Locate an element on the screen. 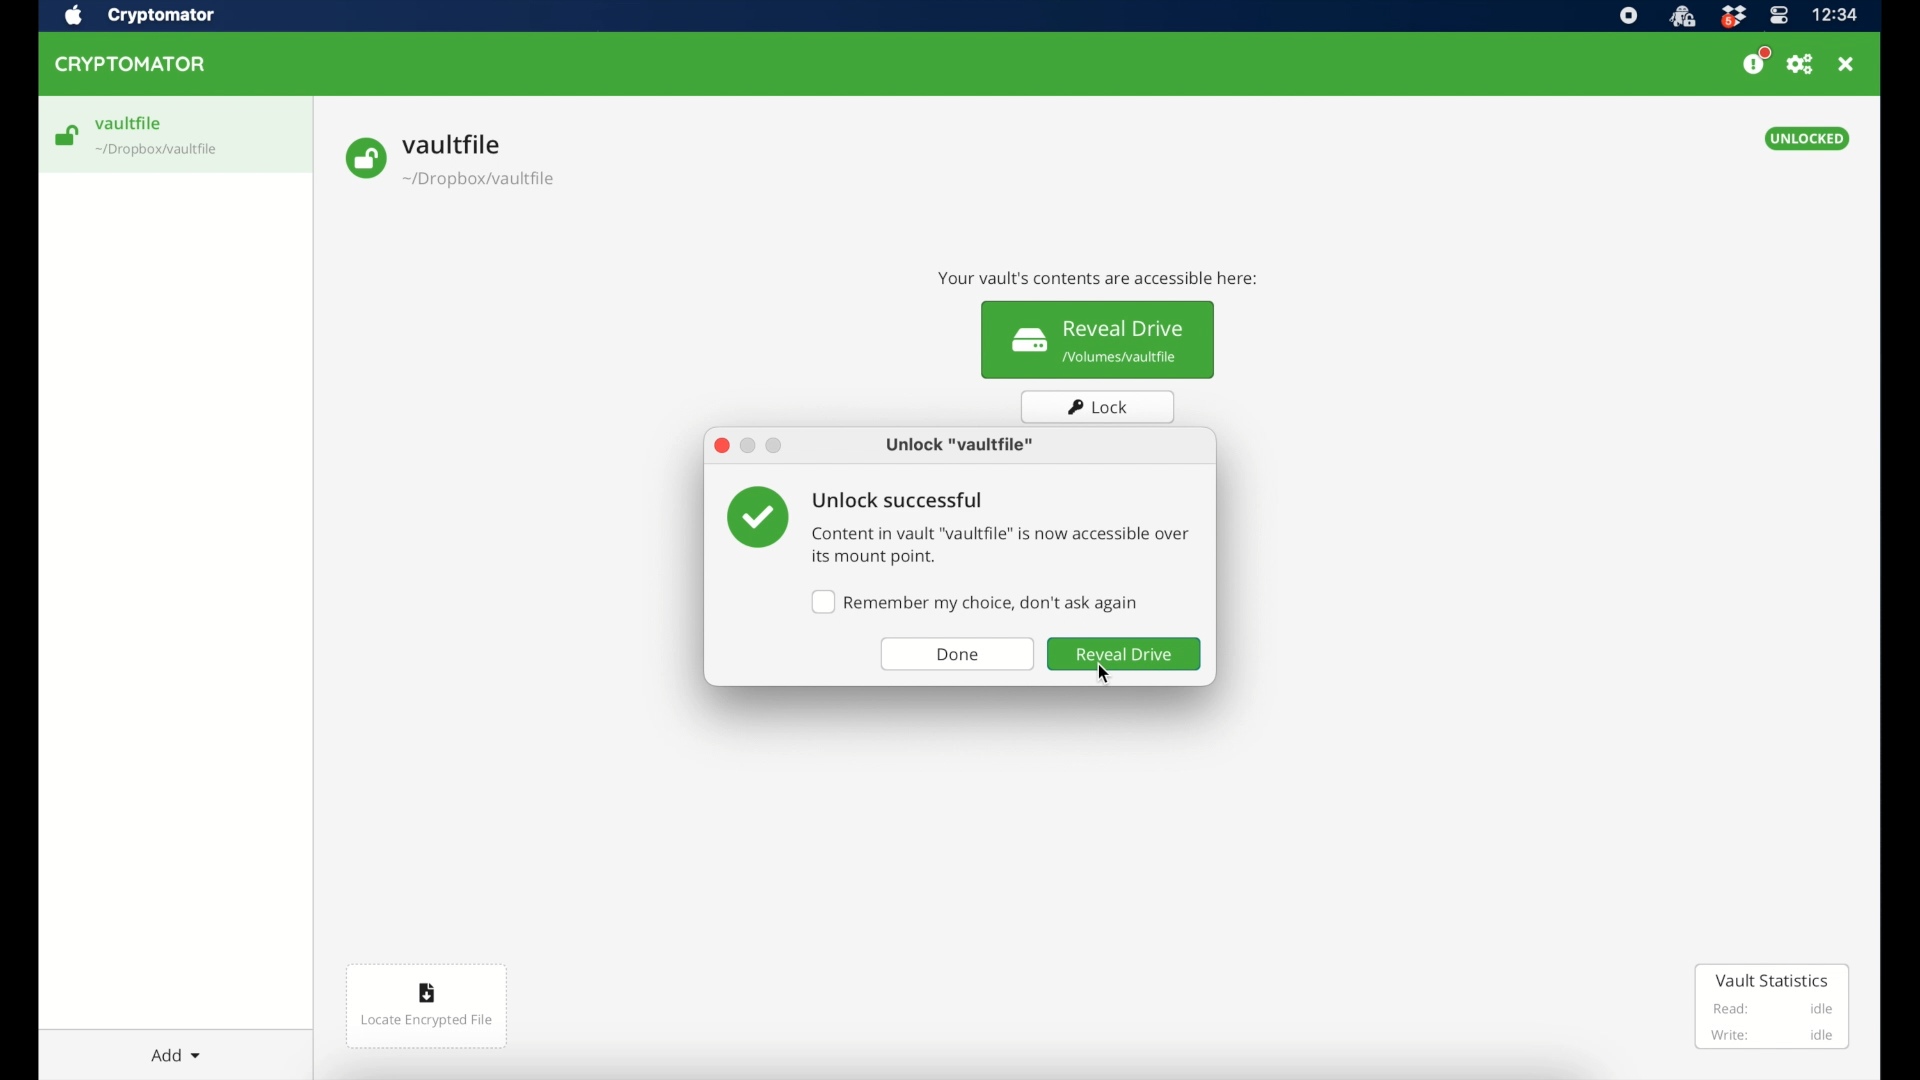 The height and width of the screenshot is (1080, 1920). loading icon is located at coordinates (67, 136).